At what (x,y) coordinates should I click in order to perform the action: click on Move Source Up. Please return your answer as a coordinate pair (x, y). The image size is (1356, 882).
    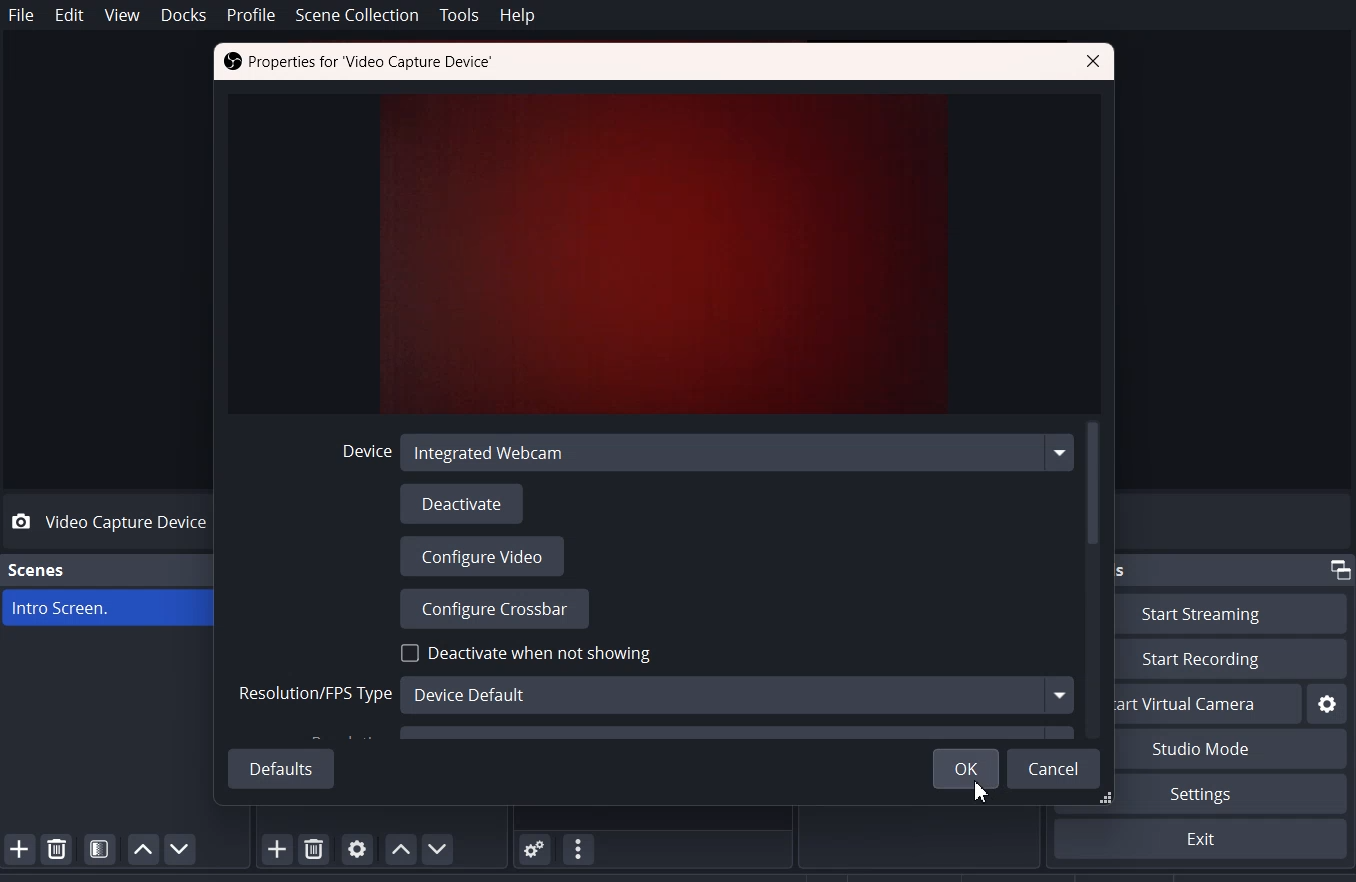
    Looking at the image, I should click on (399, 849).